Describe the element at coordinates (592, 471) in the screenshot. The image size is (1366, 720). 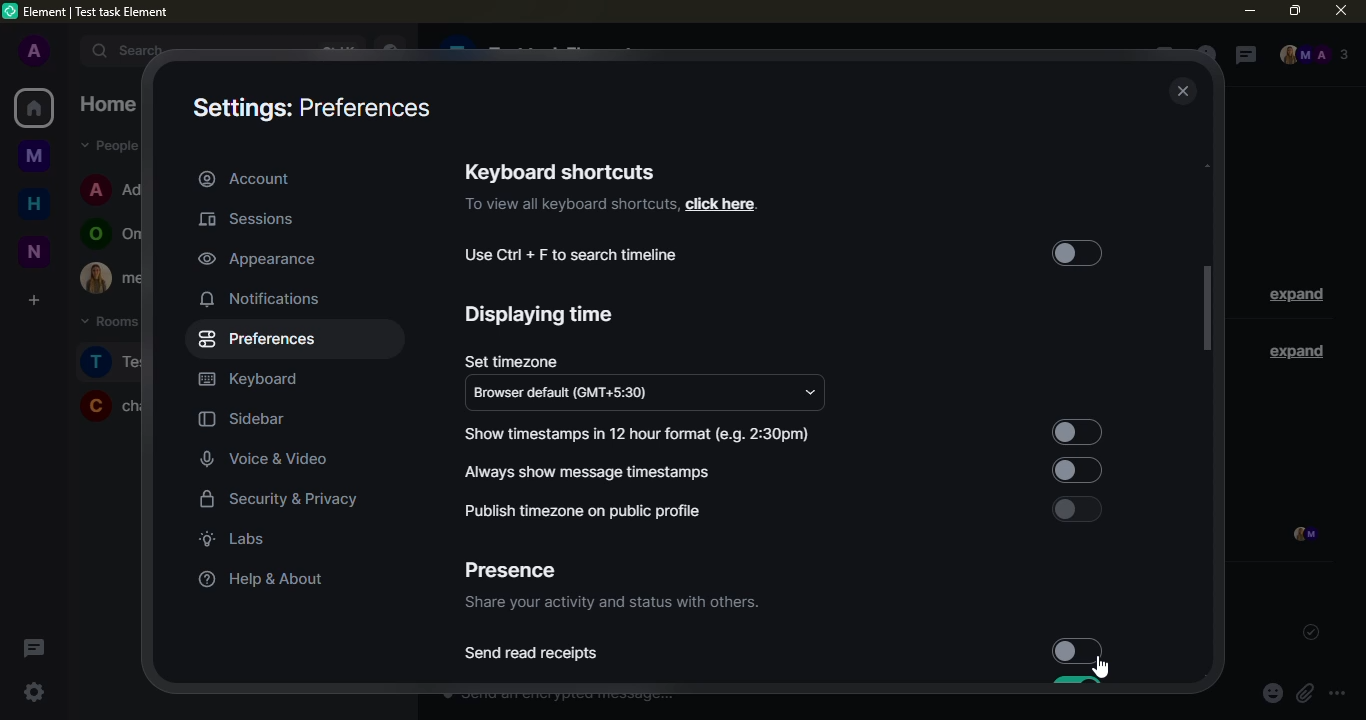
I see `always show ` at that location.